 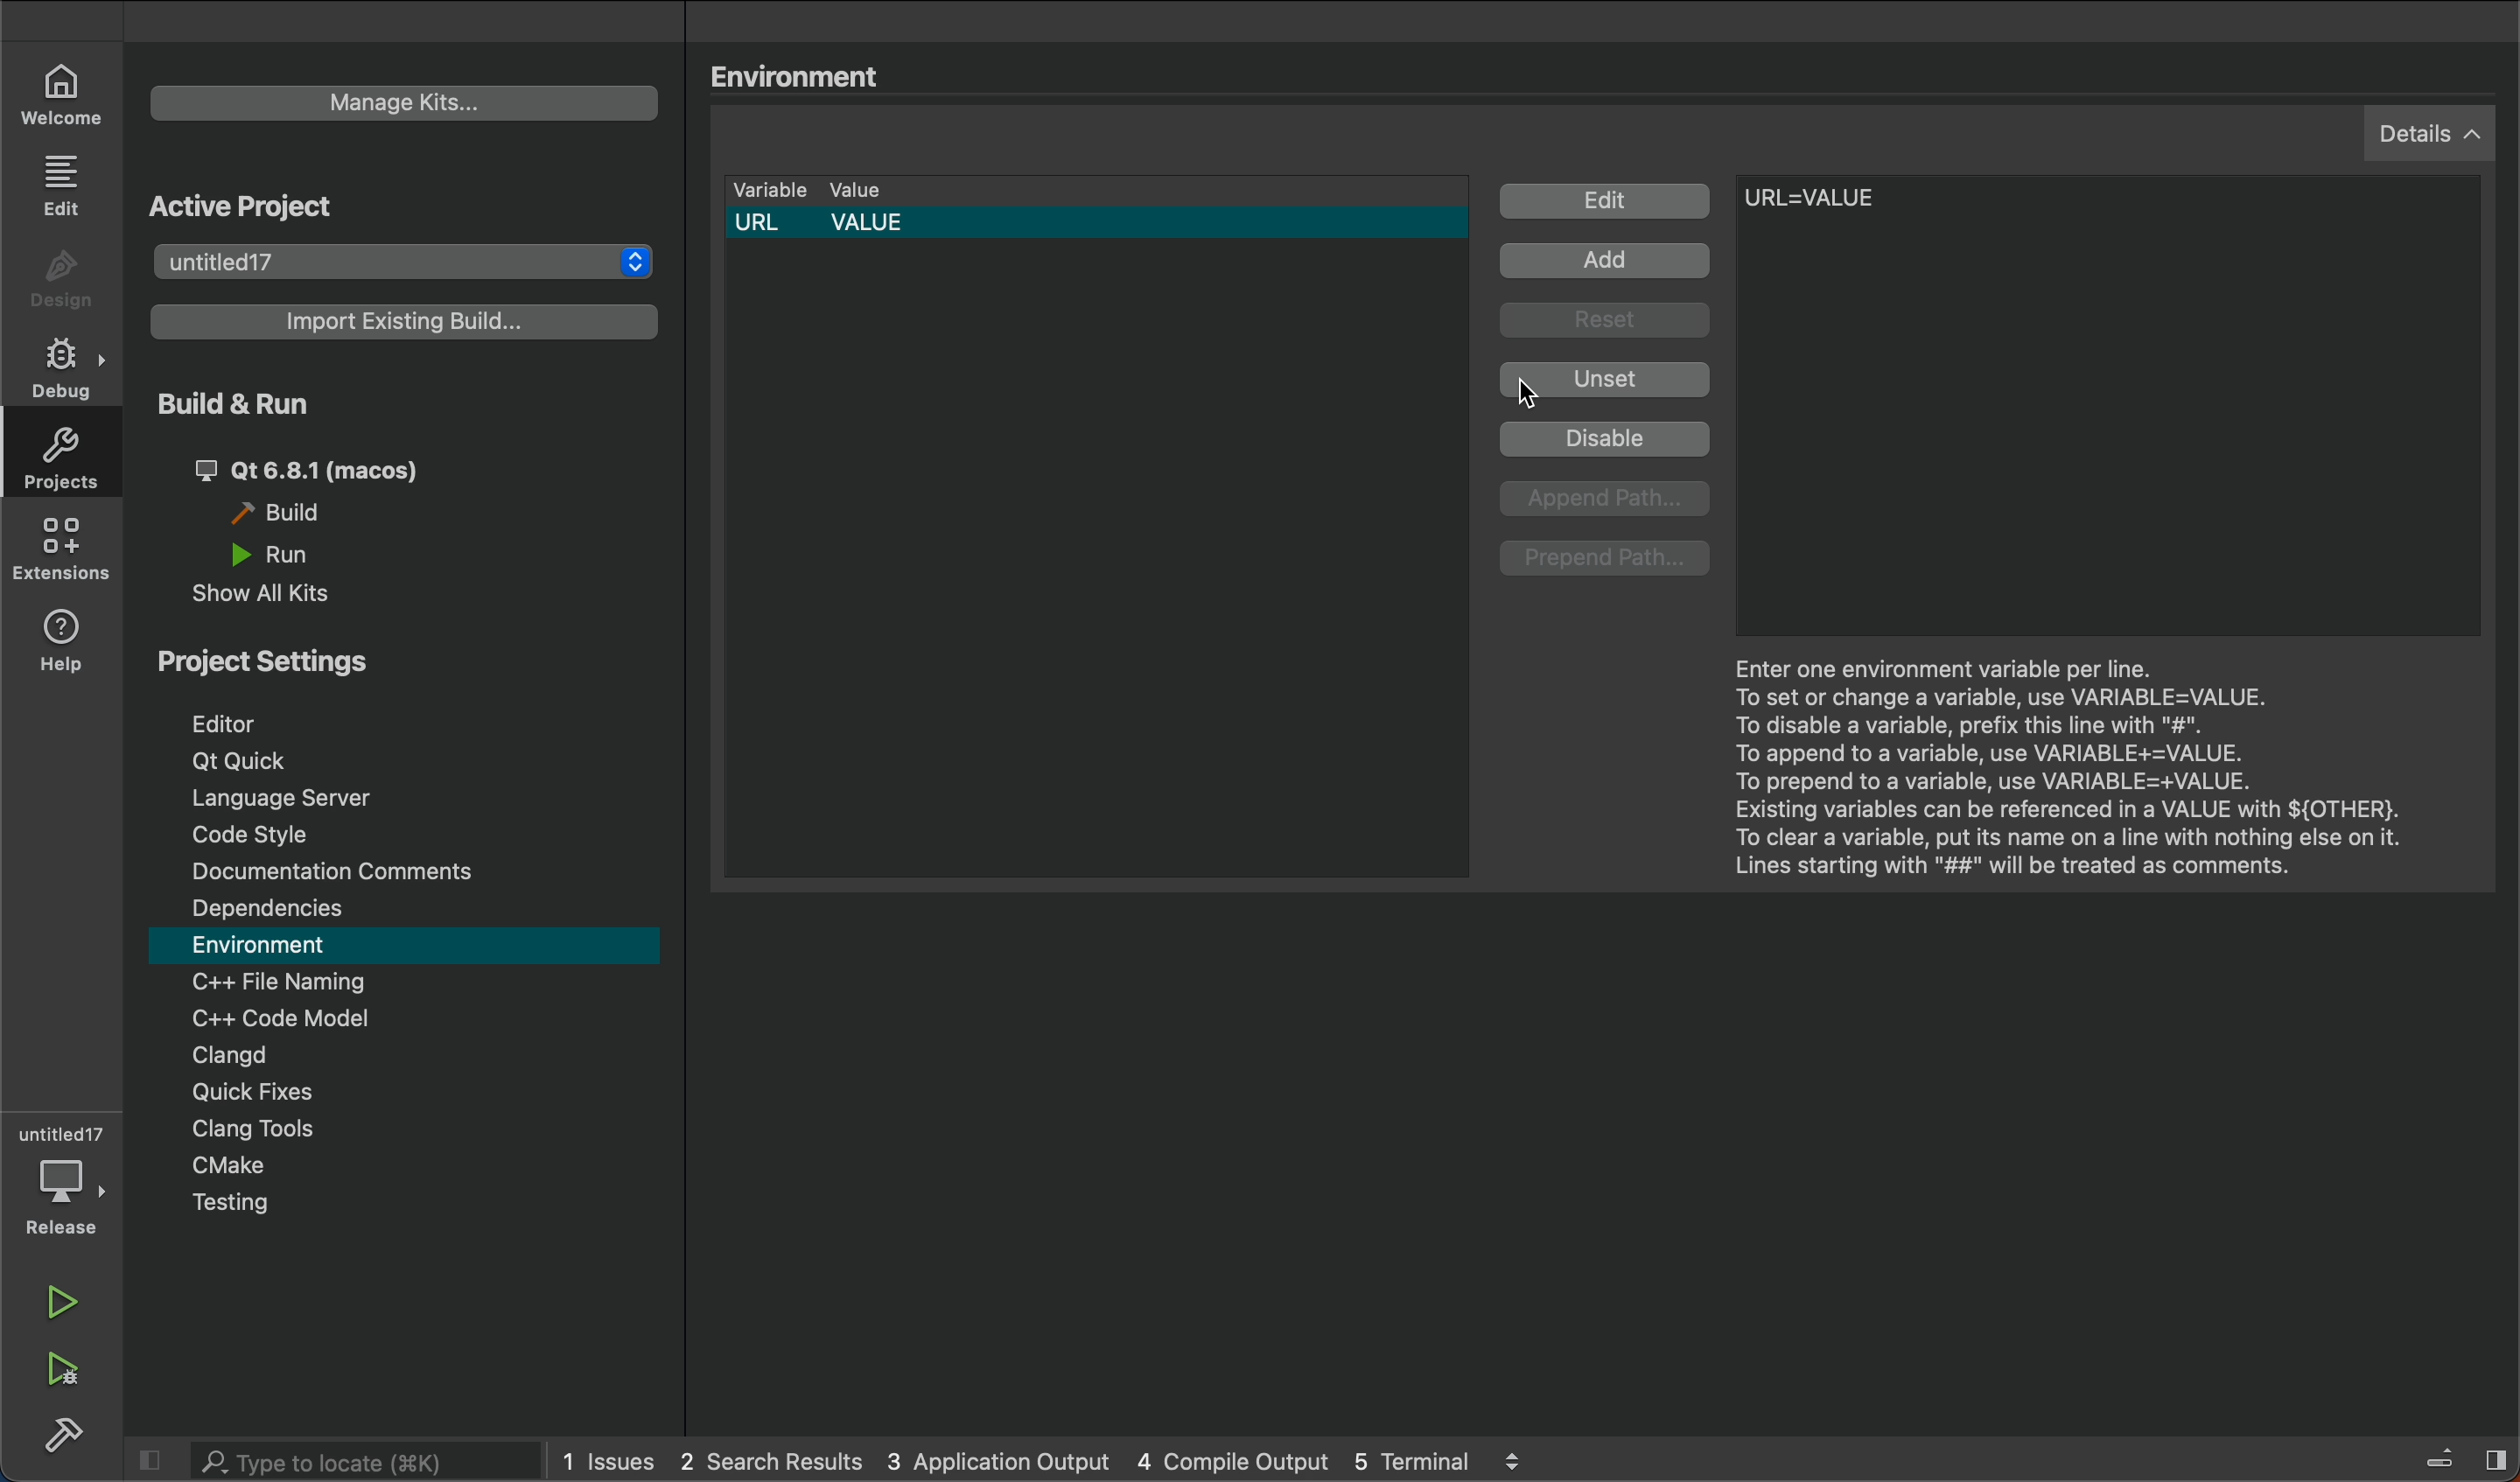 I want to click on qt 6.8.1 (macos), so click(x=305, y=470).